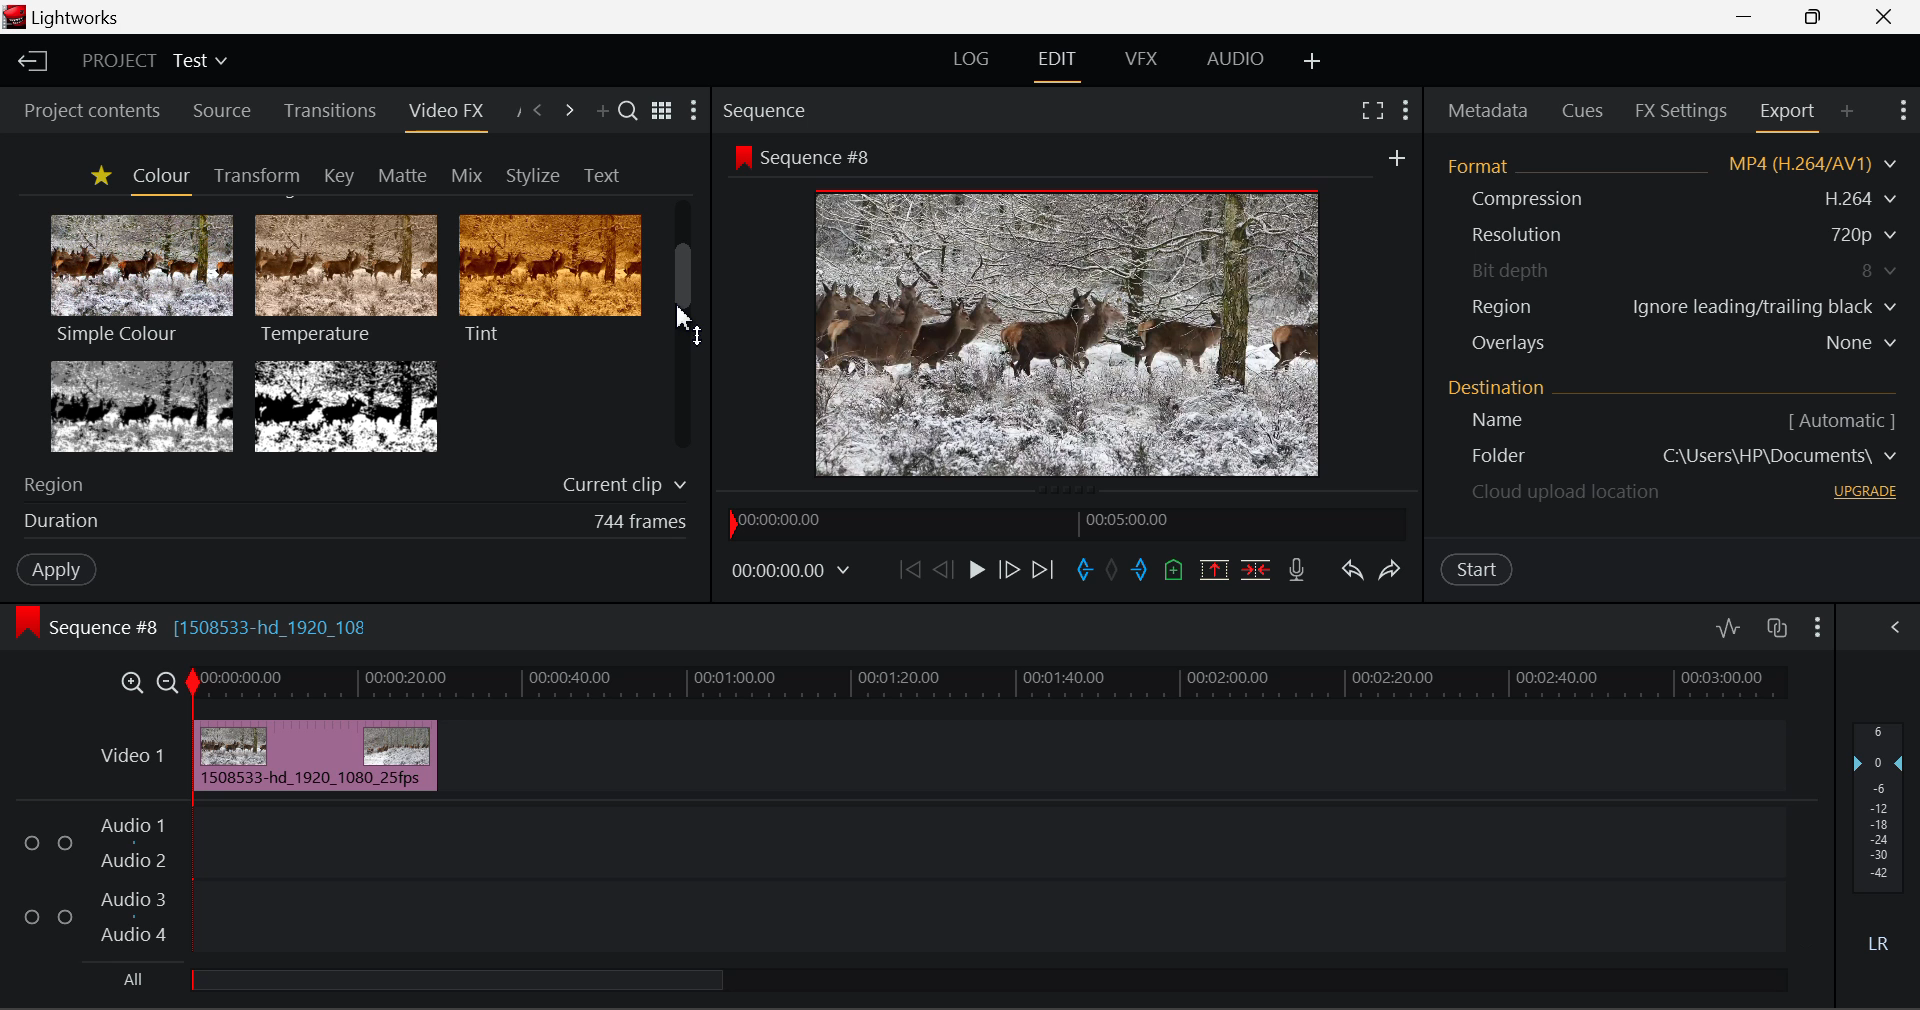 The image size is (1920, 1010). Describe the element at coordinates (1111, 572) in the screenshot. I see `Remove all marks` at that location.